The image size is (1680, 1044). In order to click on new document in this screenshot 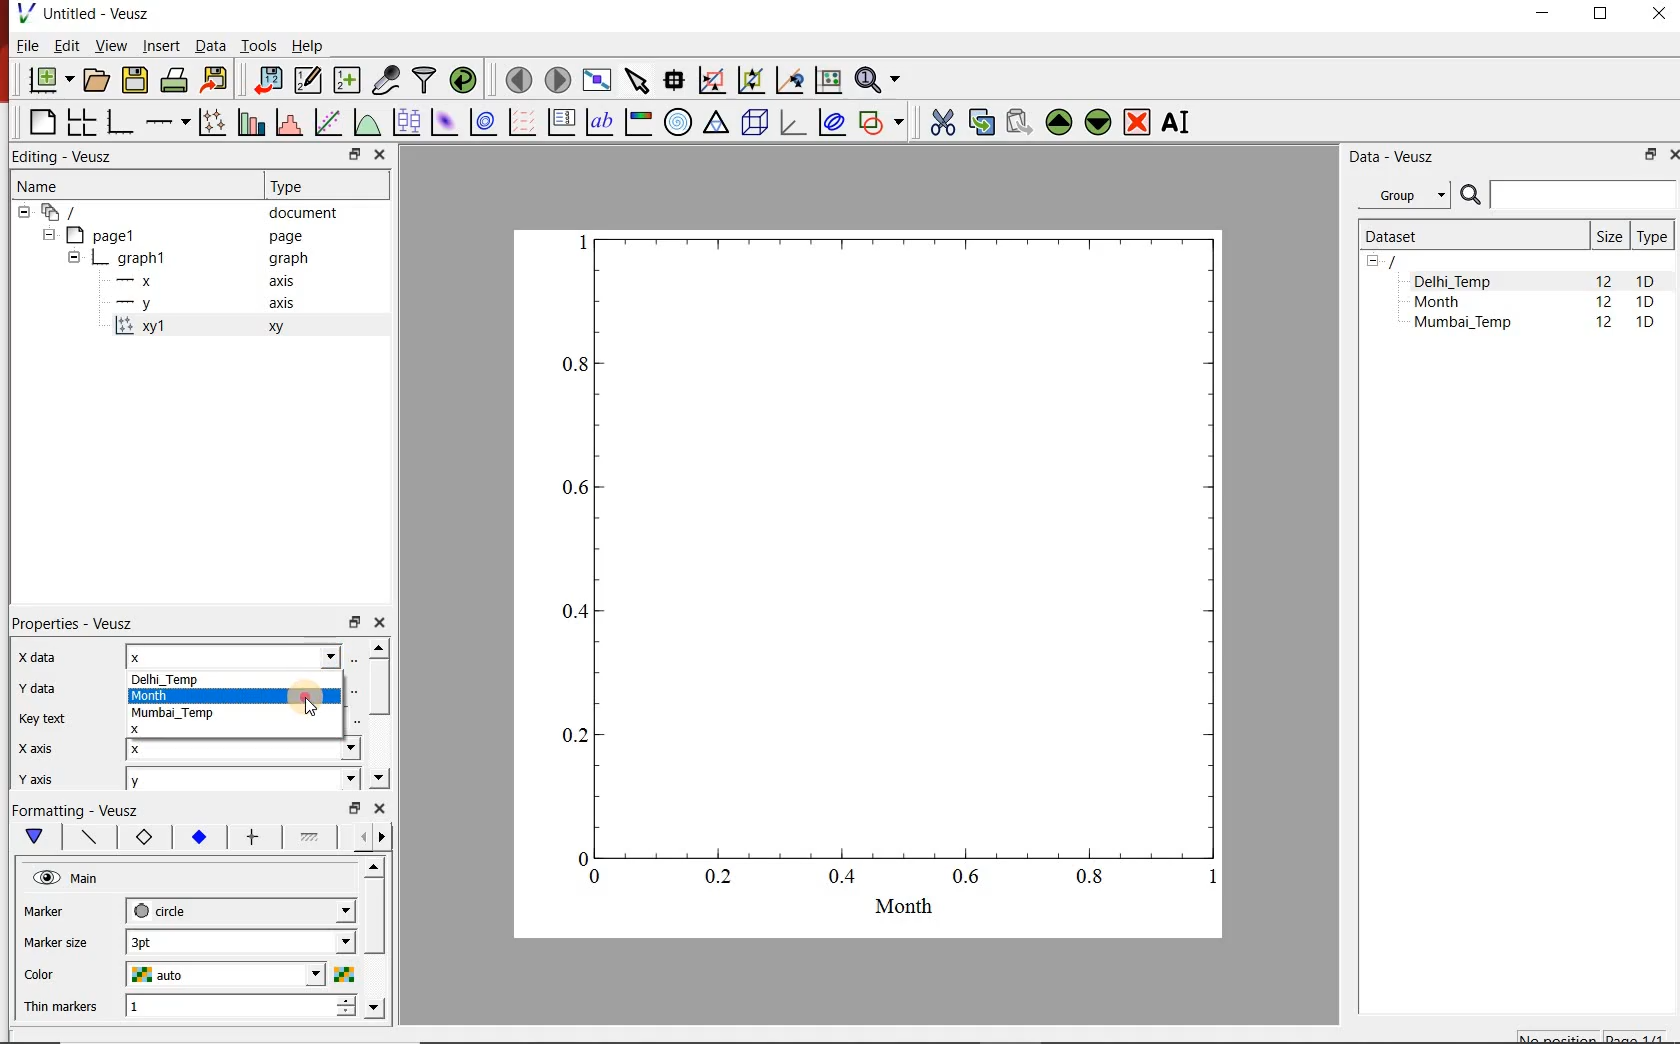, I will do `click(49, 80)`.